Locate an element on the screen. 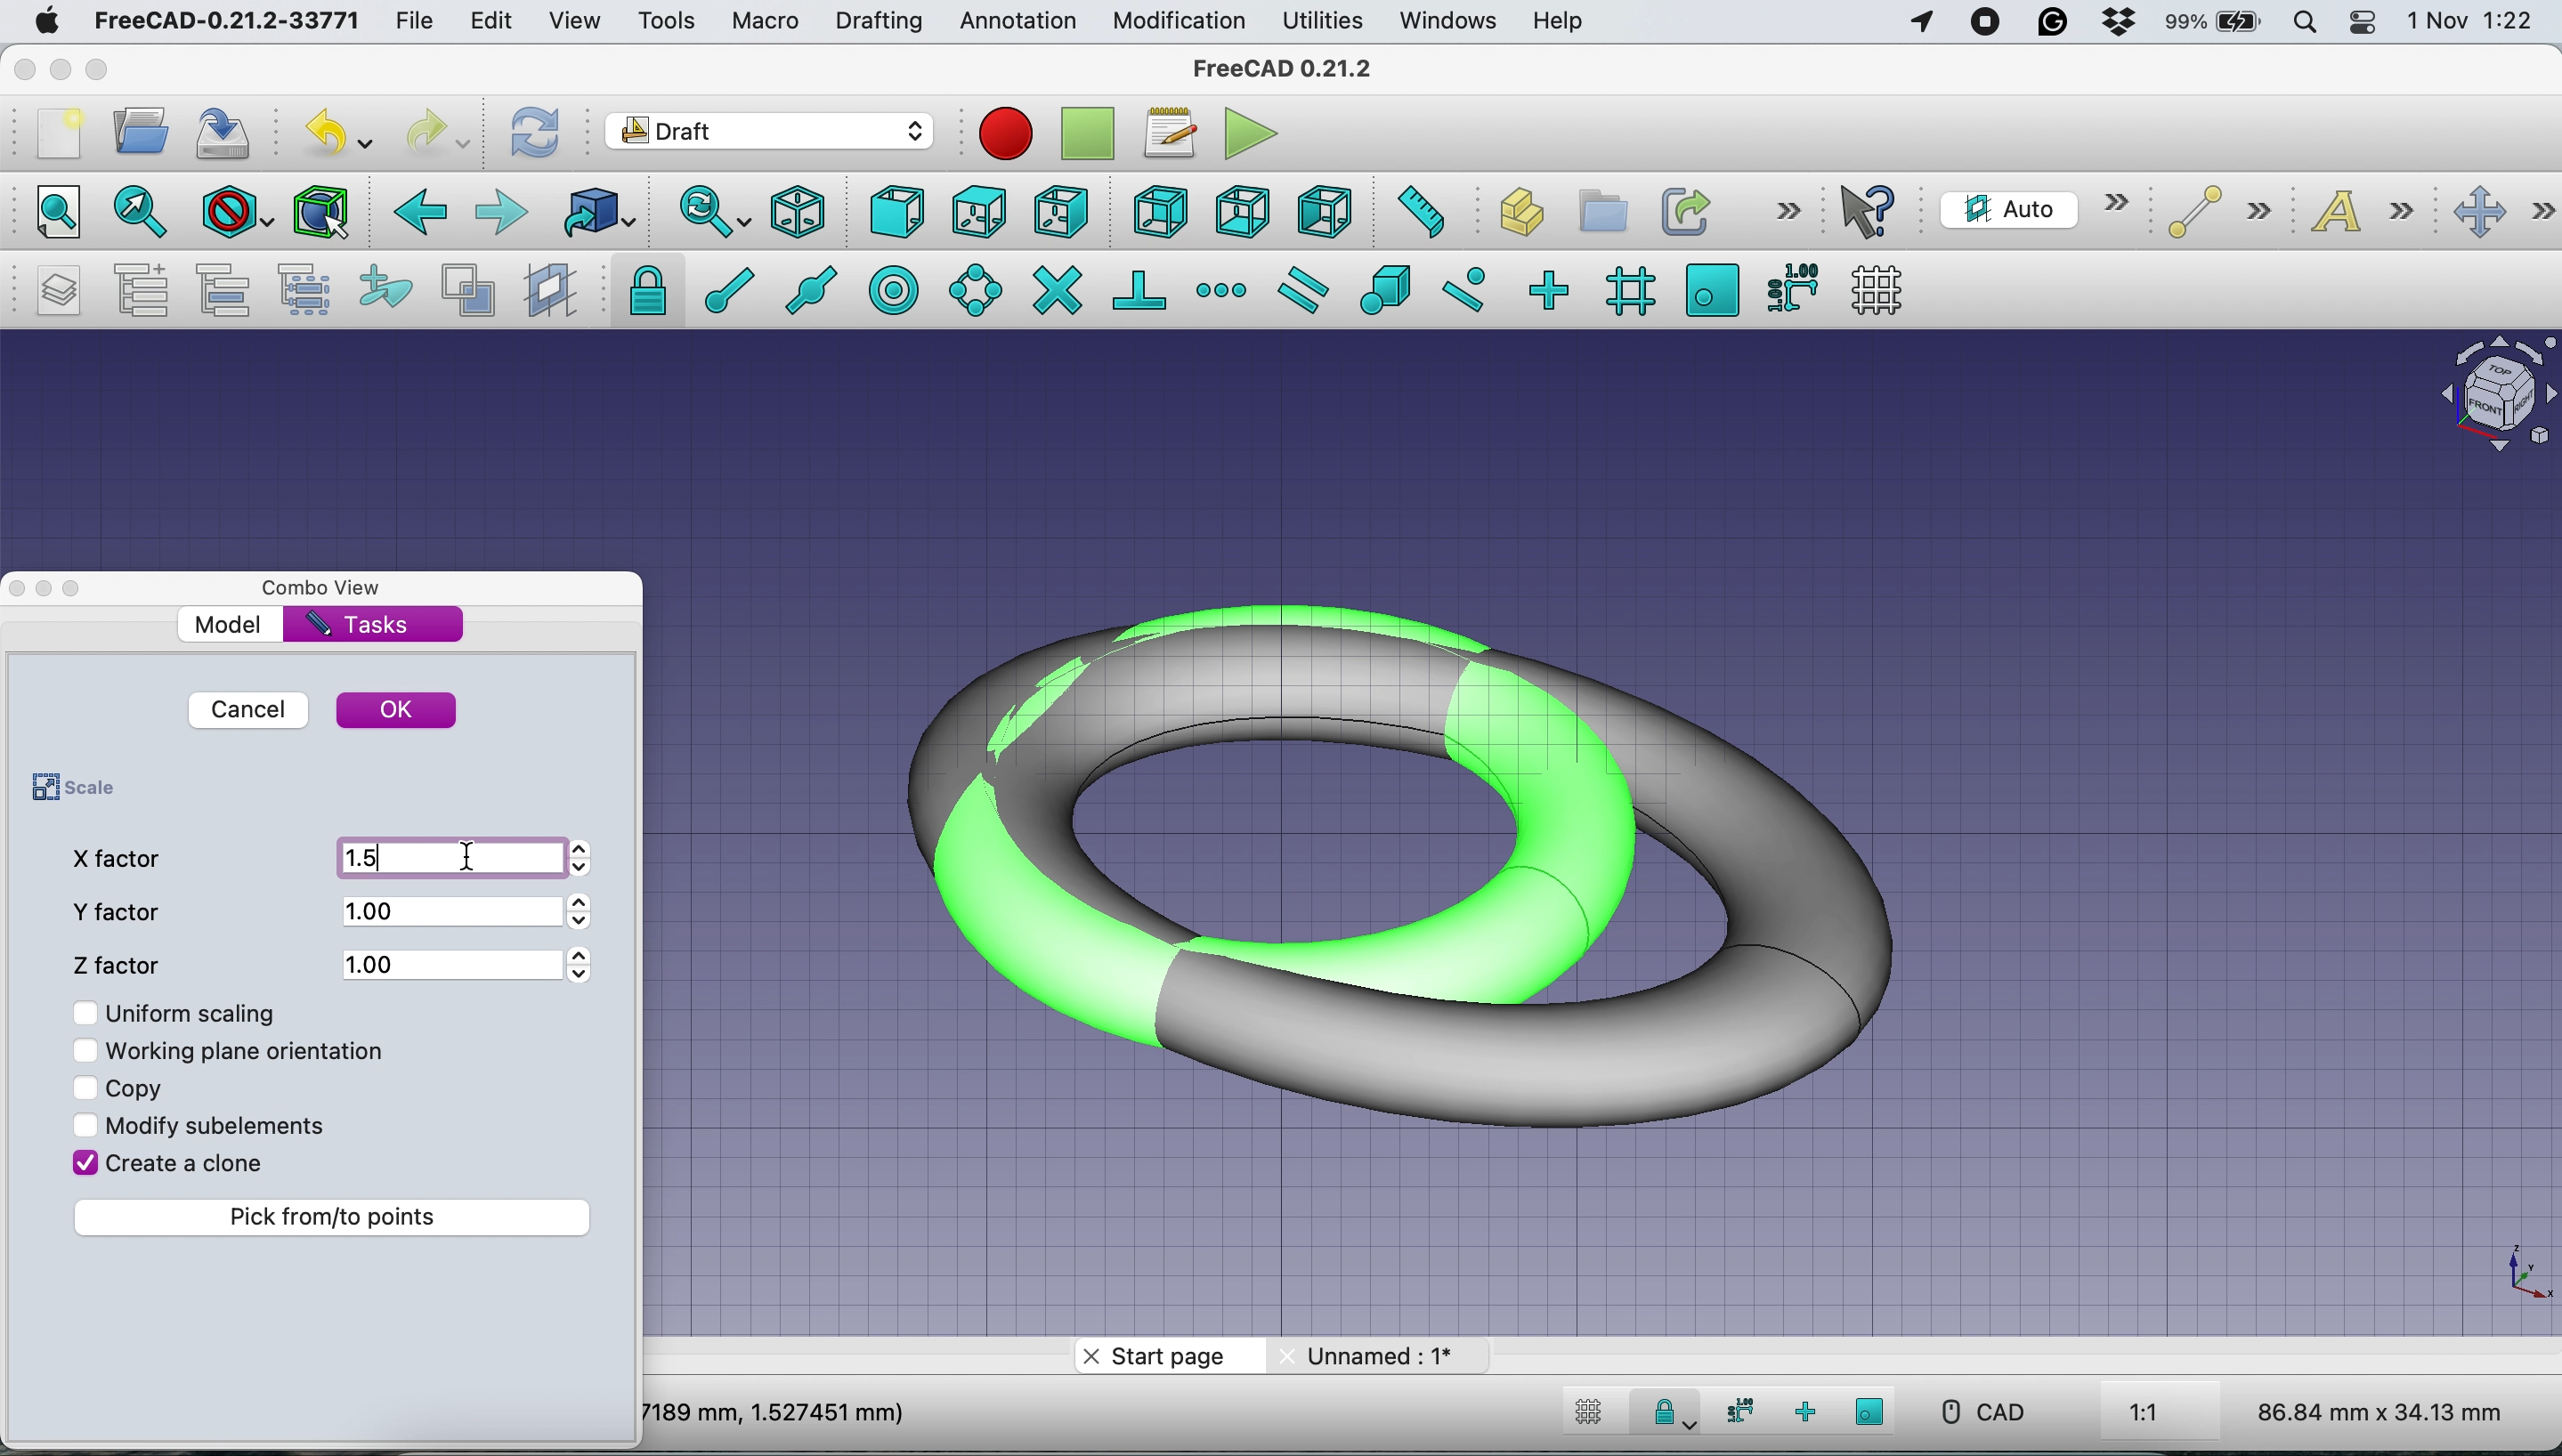 Image resolution: width=2562 pixels, height=1456 pixels. snap intersection is located at coordinates (1056, 290).